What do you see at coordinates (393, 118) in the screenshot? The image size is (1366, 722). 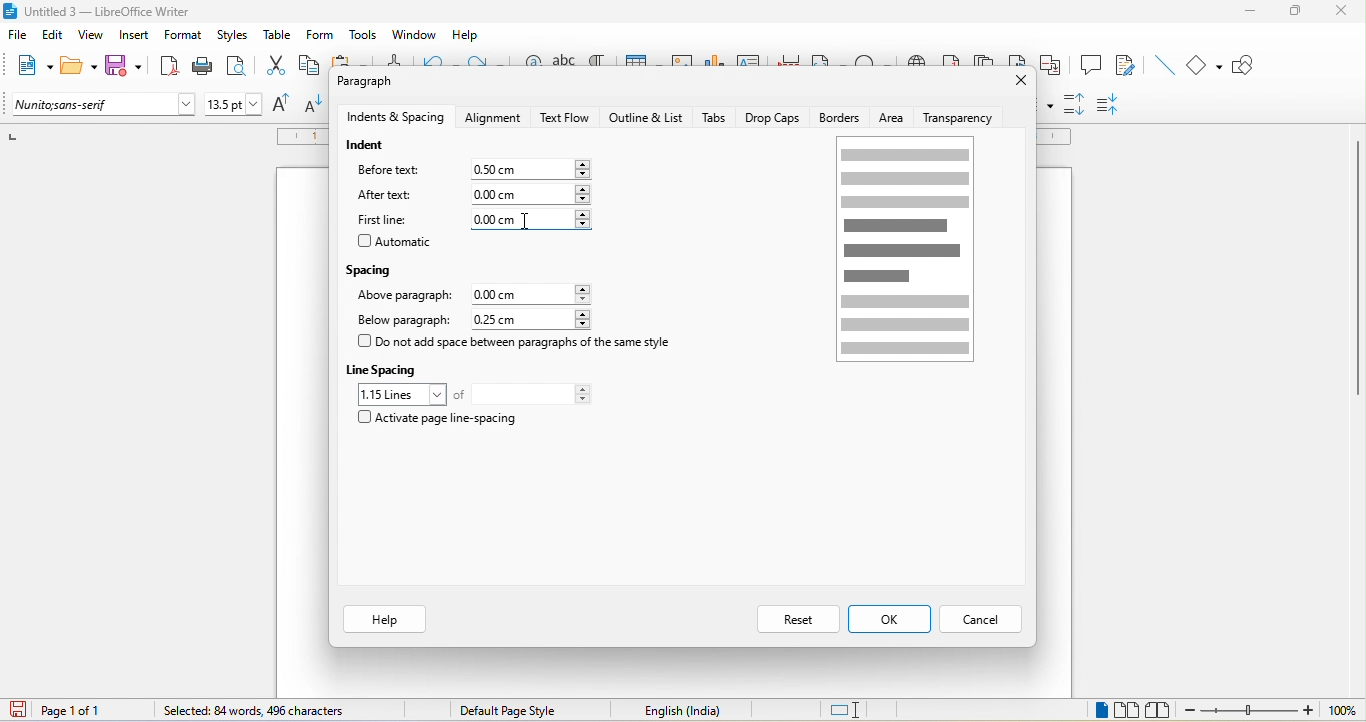 I see `indents and spacing` at bounding box center [393, 118].